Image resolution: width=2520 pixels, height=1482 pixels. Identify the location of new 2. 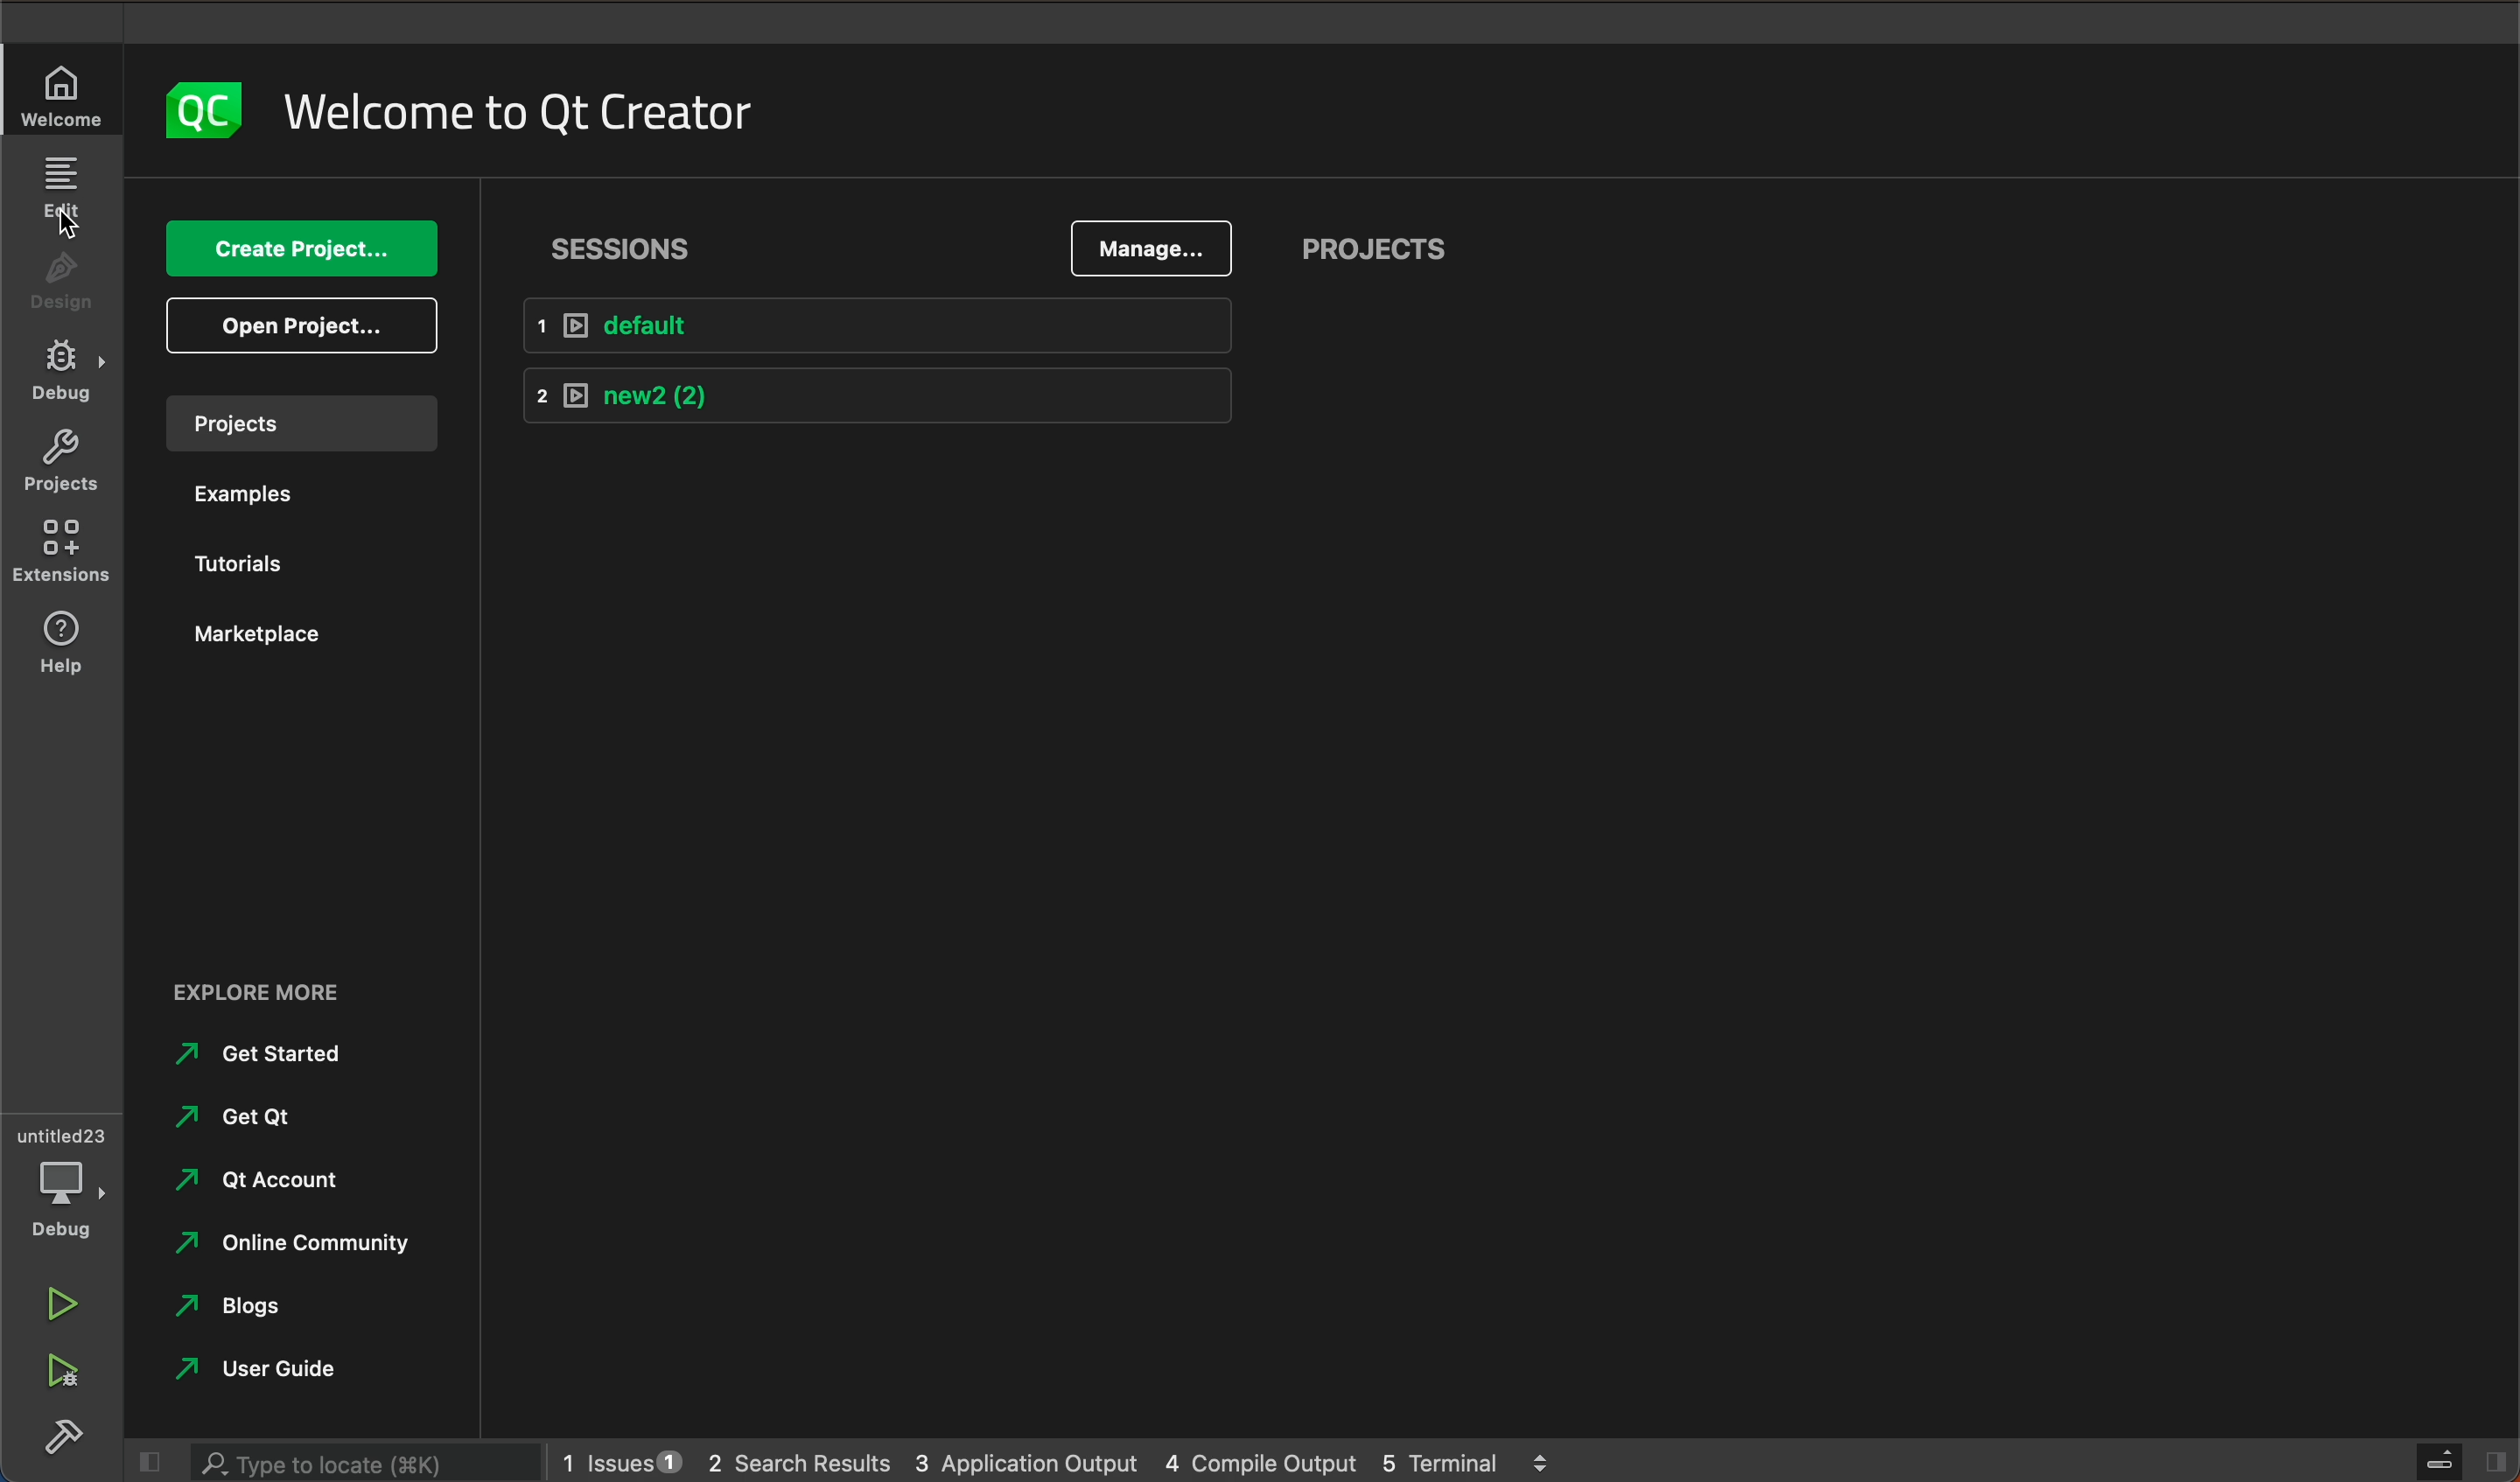
(876, 398).